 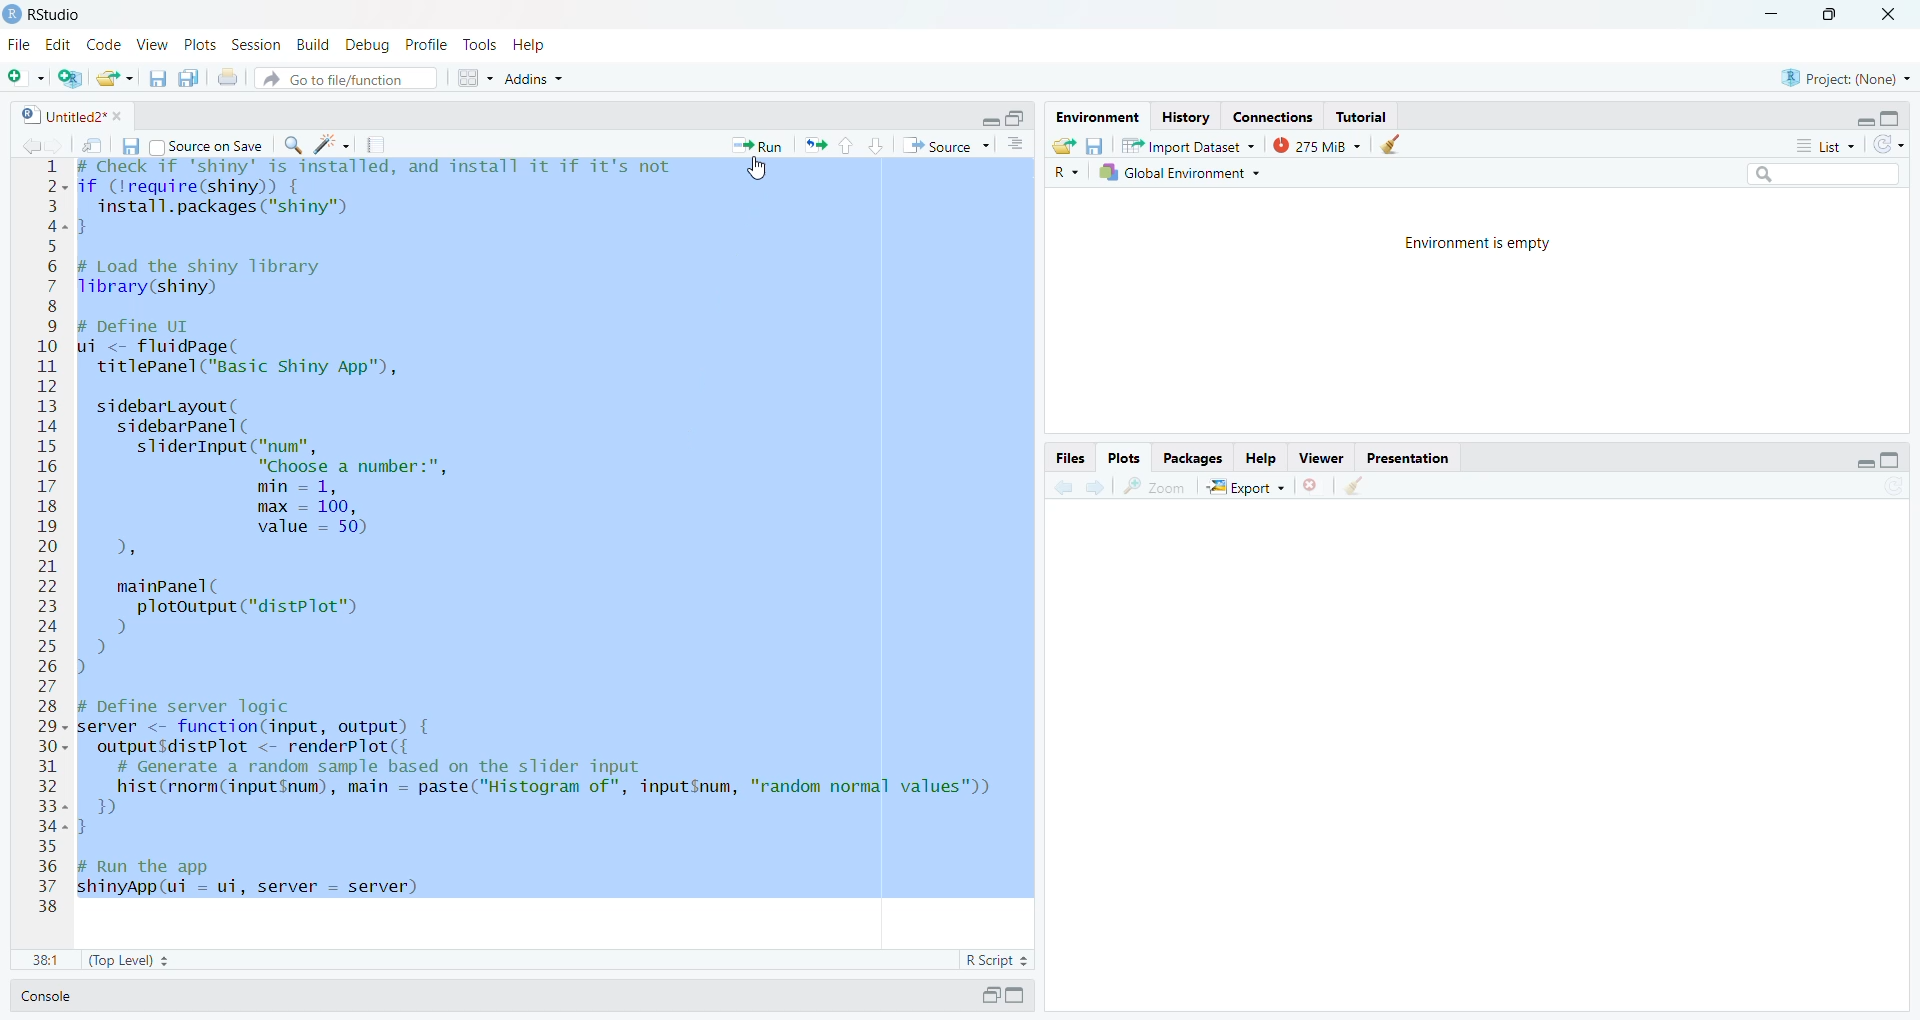 What do you see at coordinates (946, 146) in the screenshot?
I see `source menu` at bounding box center [946, 146].